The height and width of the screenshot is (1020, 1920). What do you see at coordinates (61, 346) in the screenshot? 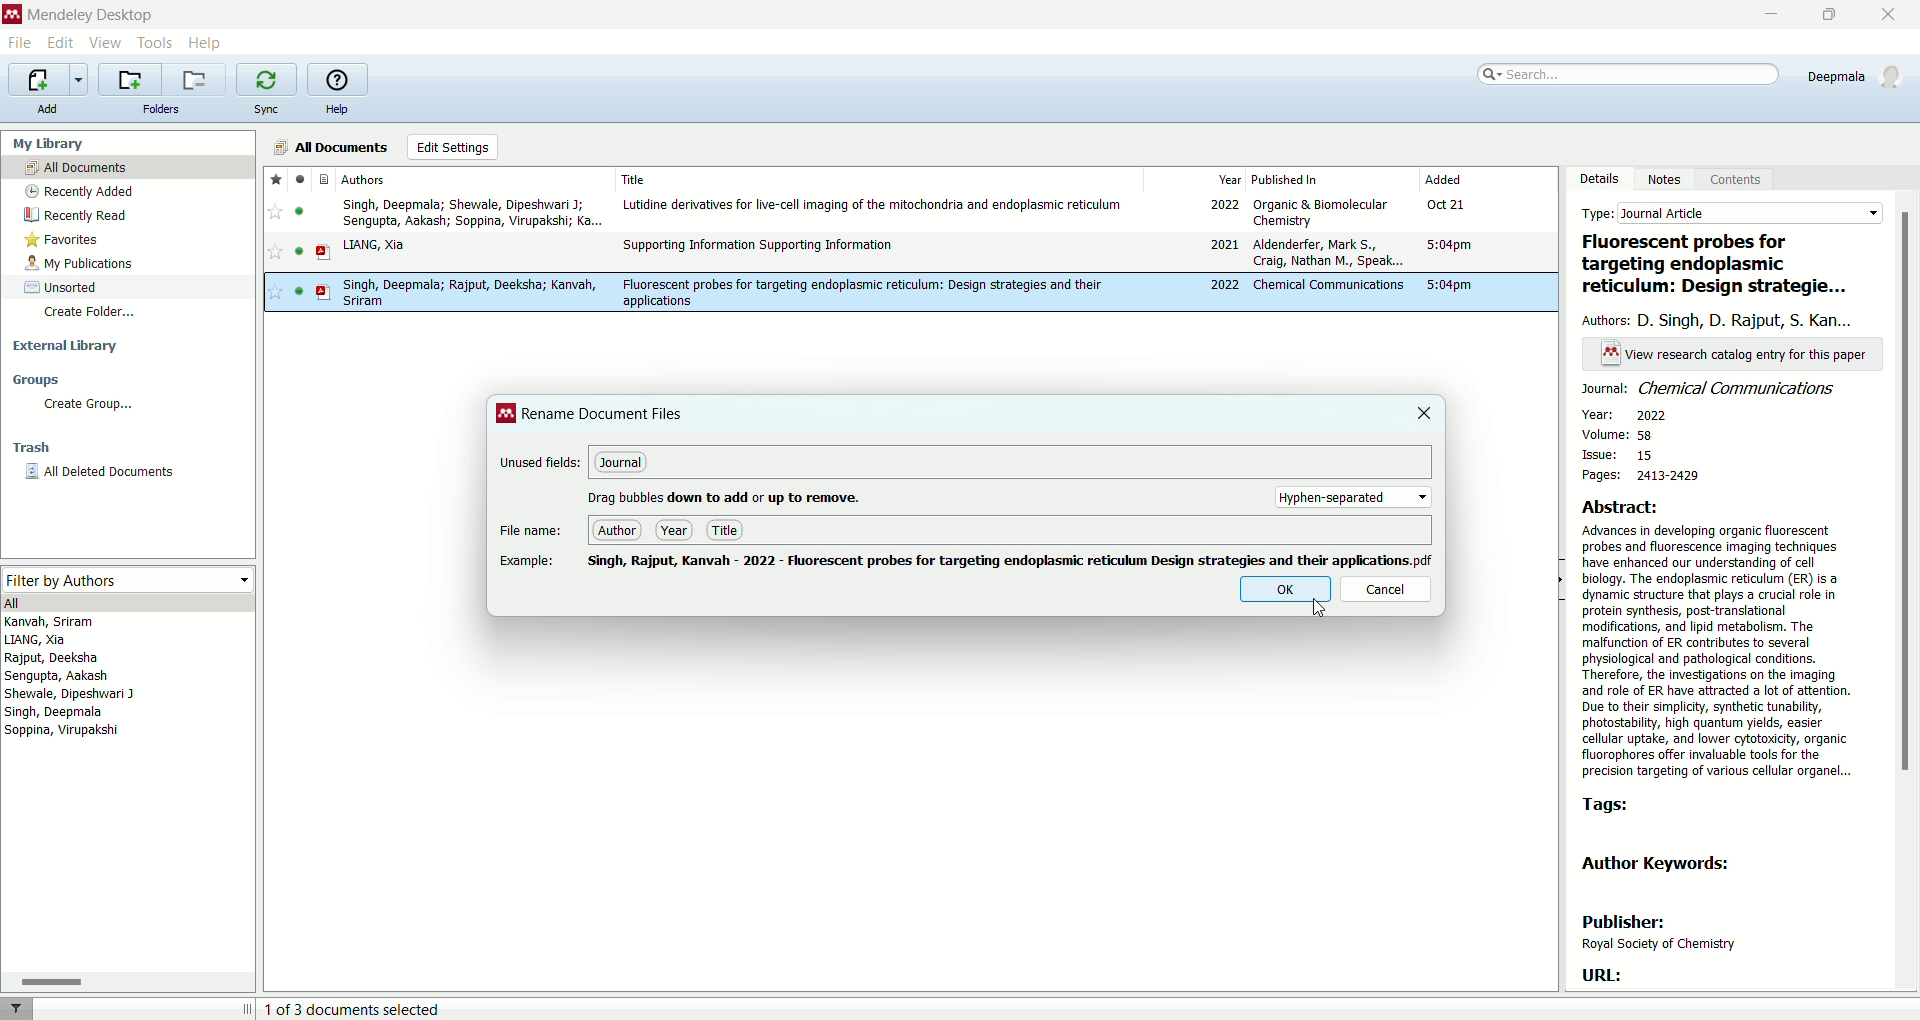
I see `external library` at bounding box center [61, 346].